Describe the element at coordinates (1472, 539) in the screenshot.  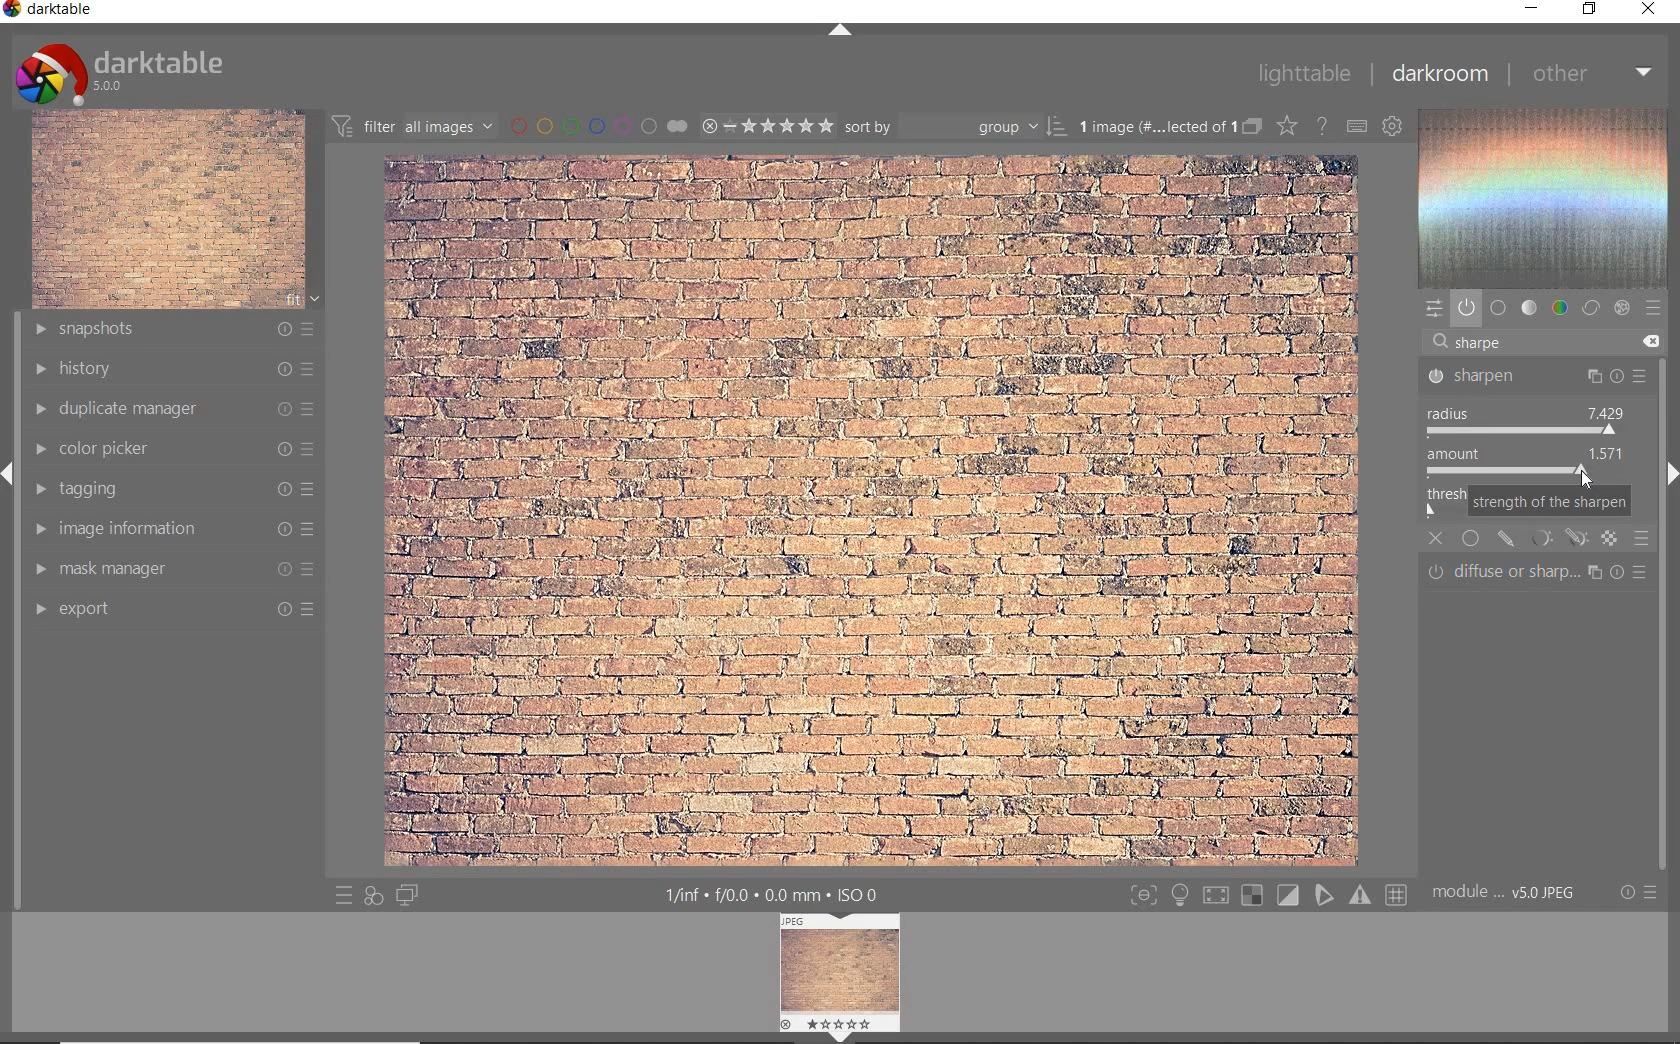
I see `UNIFORMLY` at that location.